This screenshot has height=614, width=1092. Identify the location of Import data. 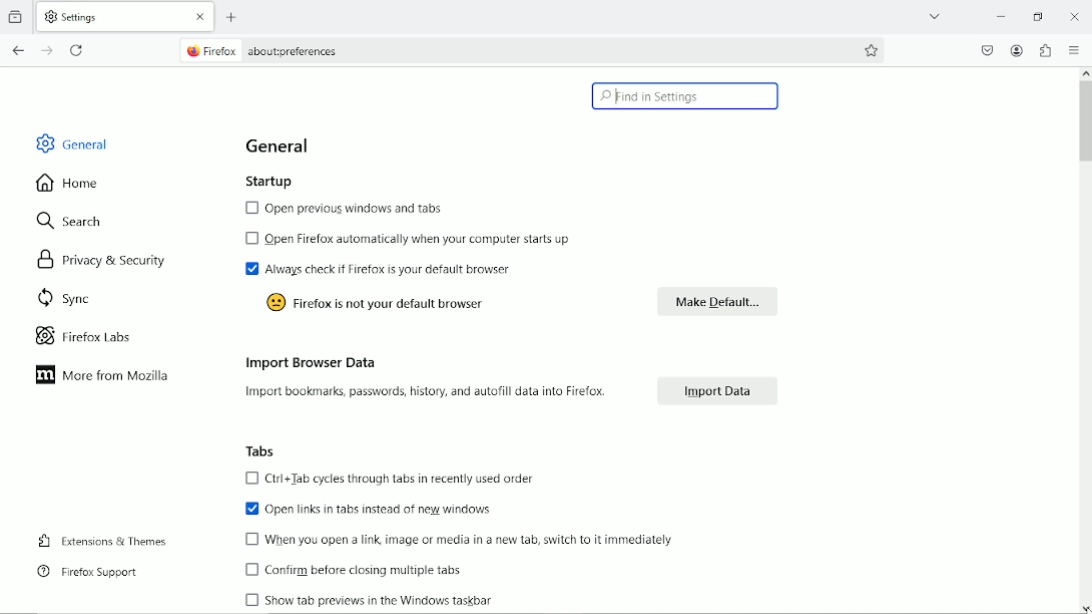
(721, 391).